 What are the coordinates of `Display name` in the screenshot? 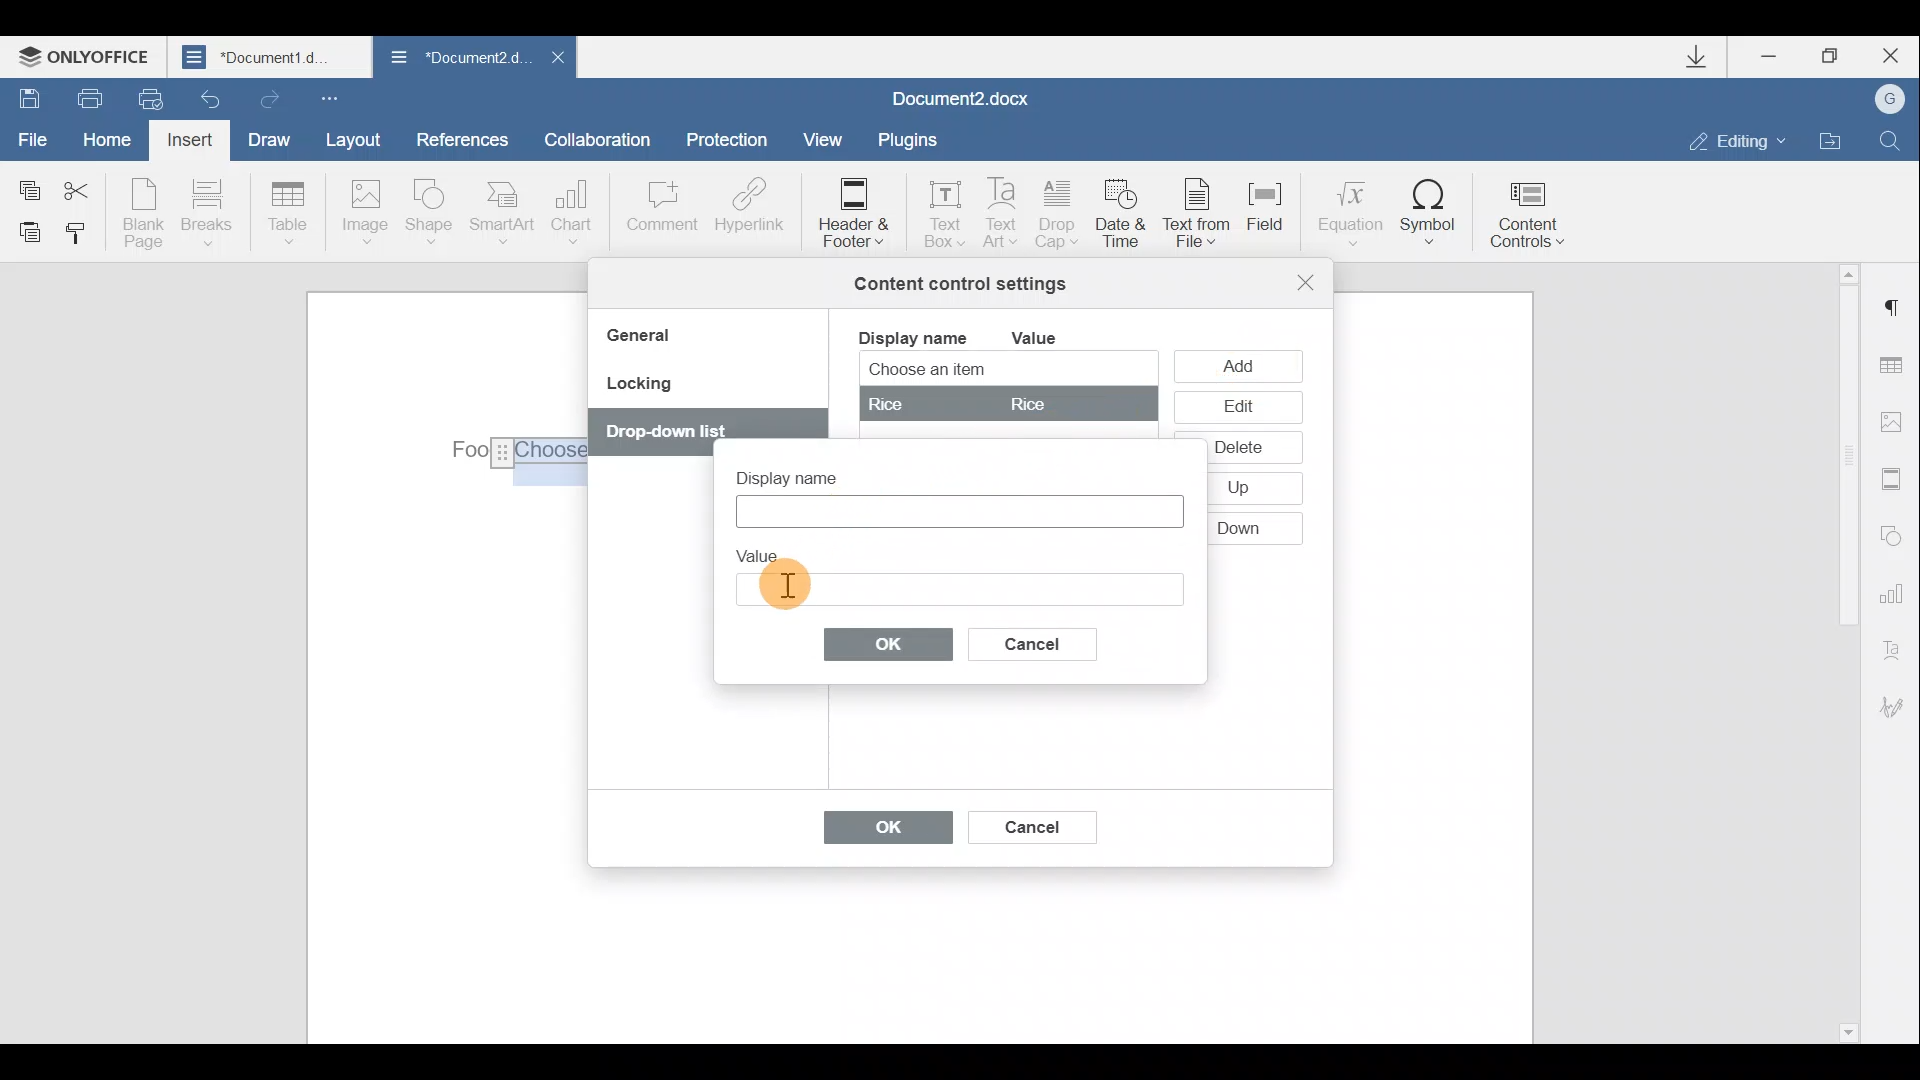 It's located at (804, 472).